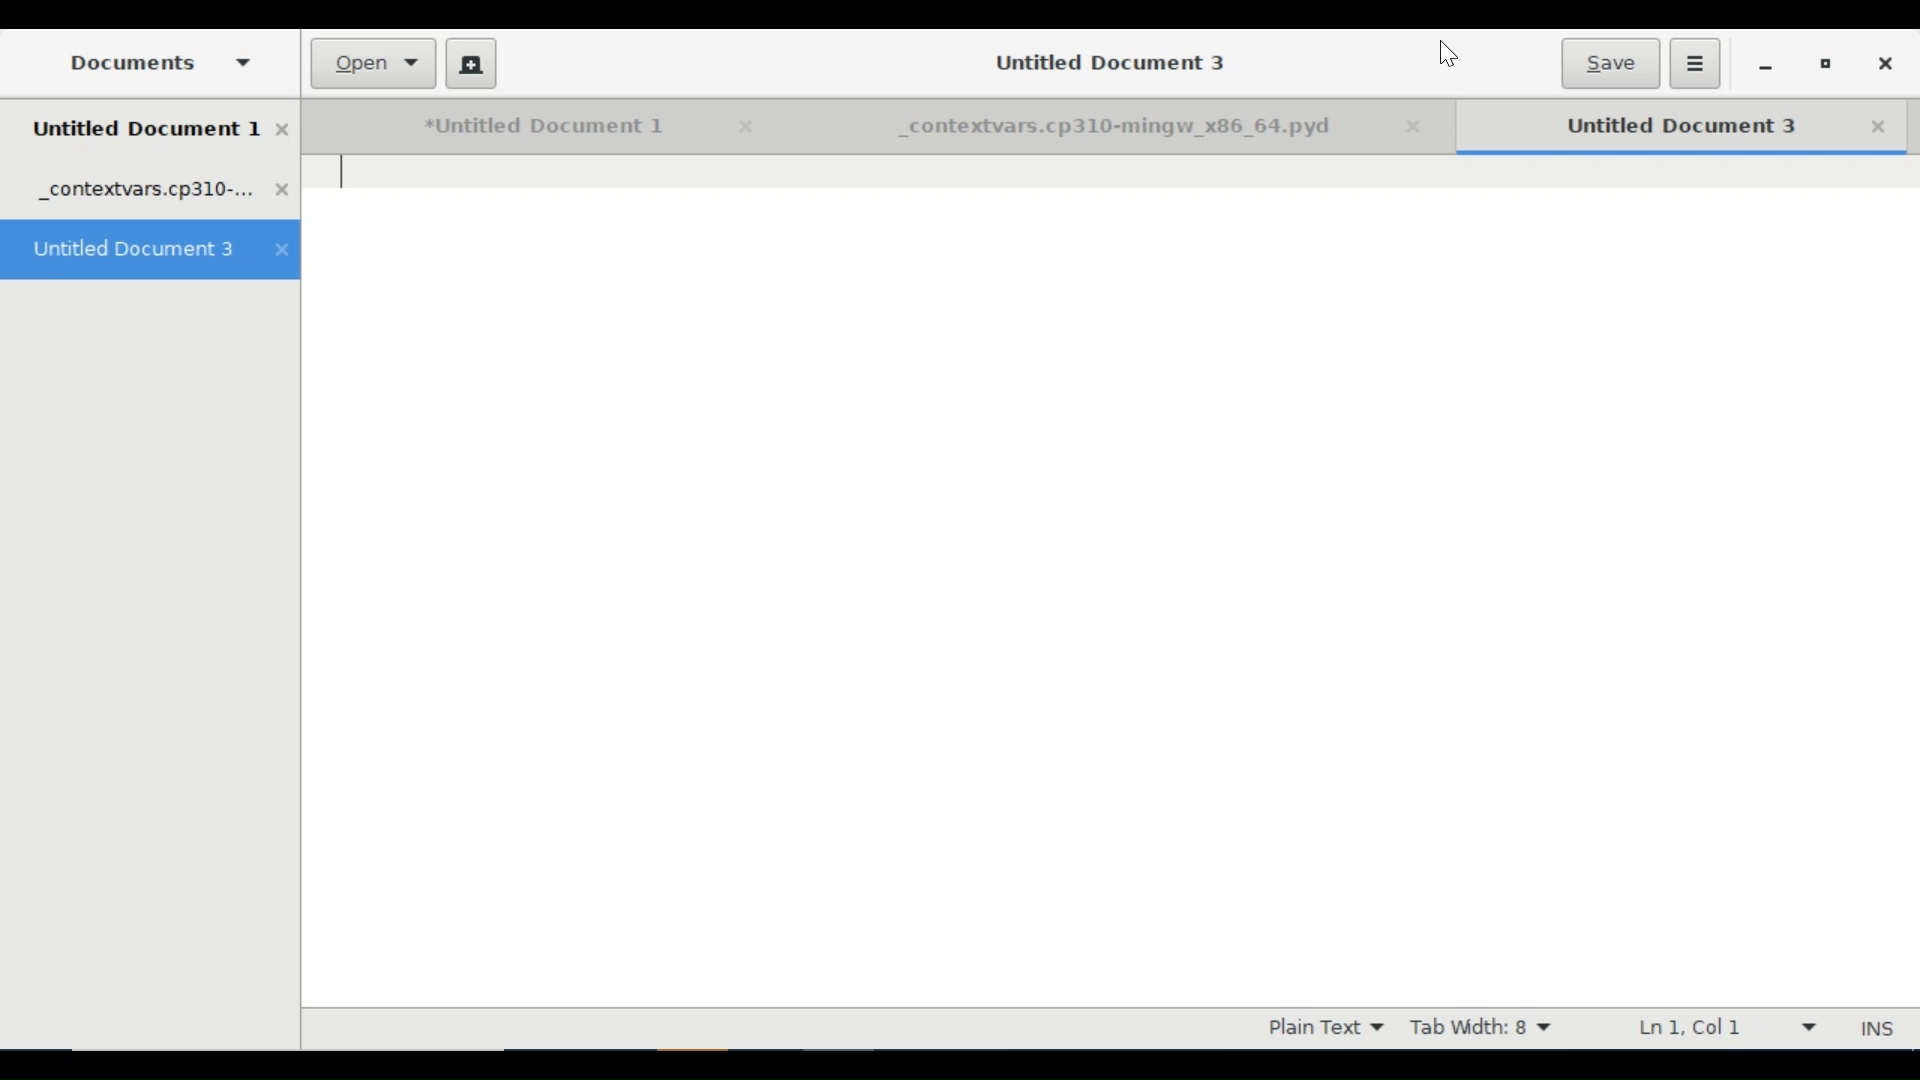  Describe the element at coordinates (1103, 61) in the screenshot. I see `Untitled Document 3` at that location.